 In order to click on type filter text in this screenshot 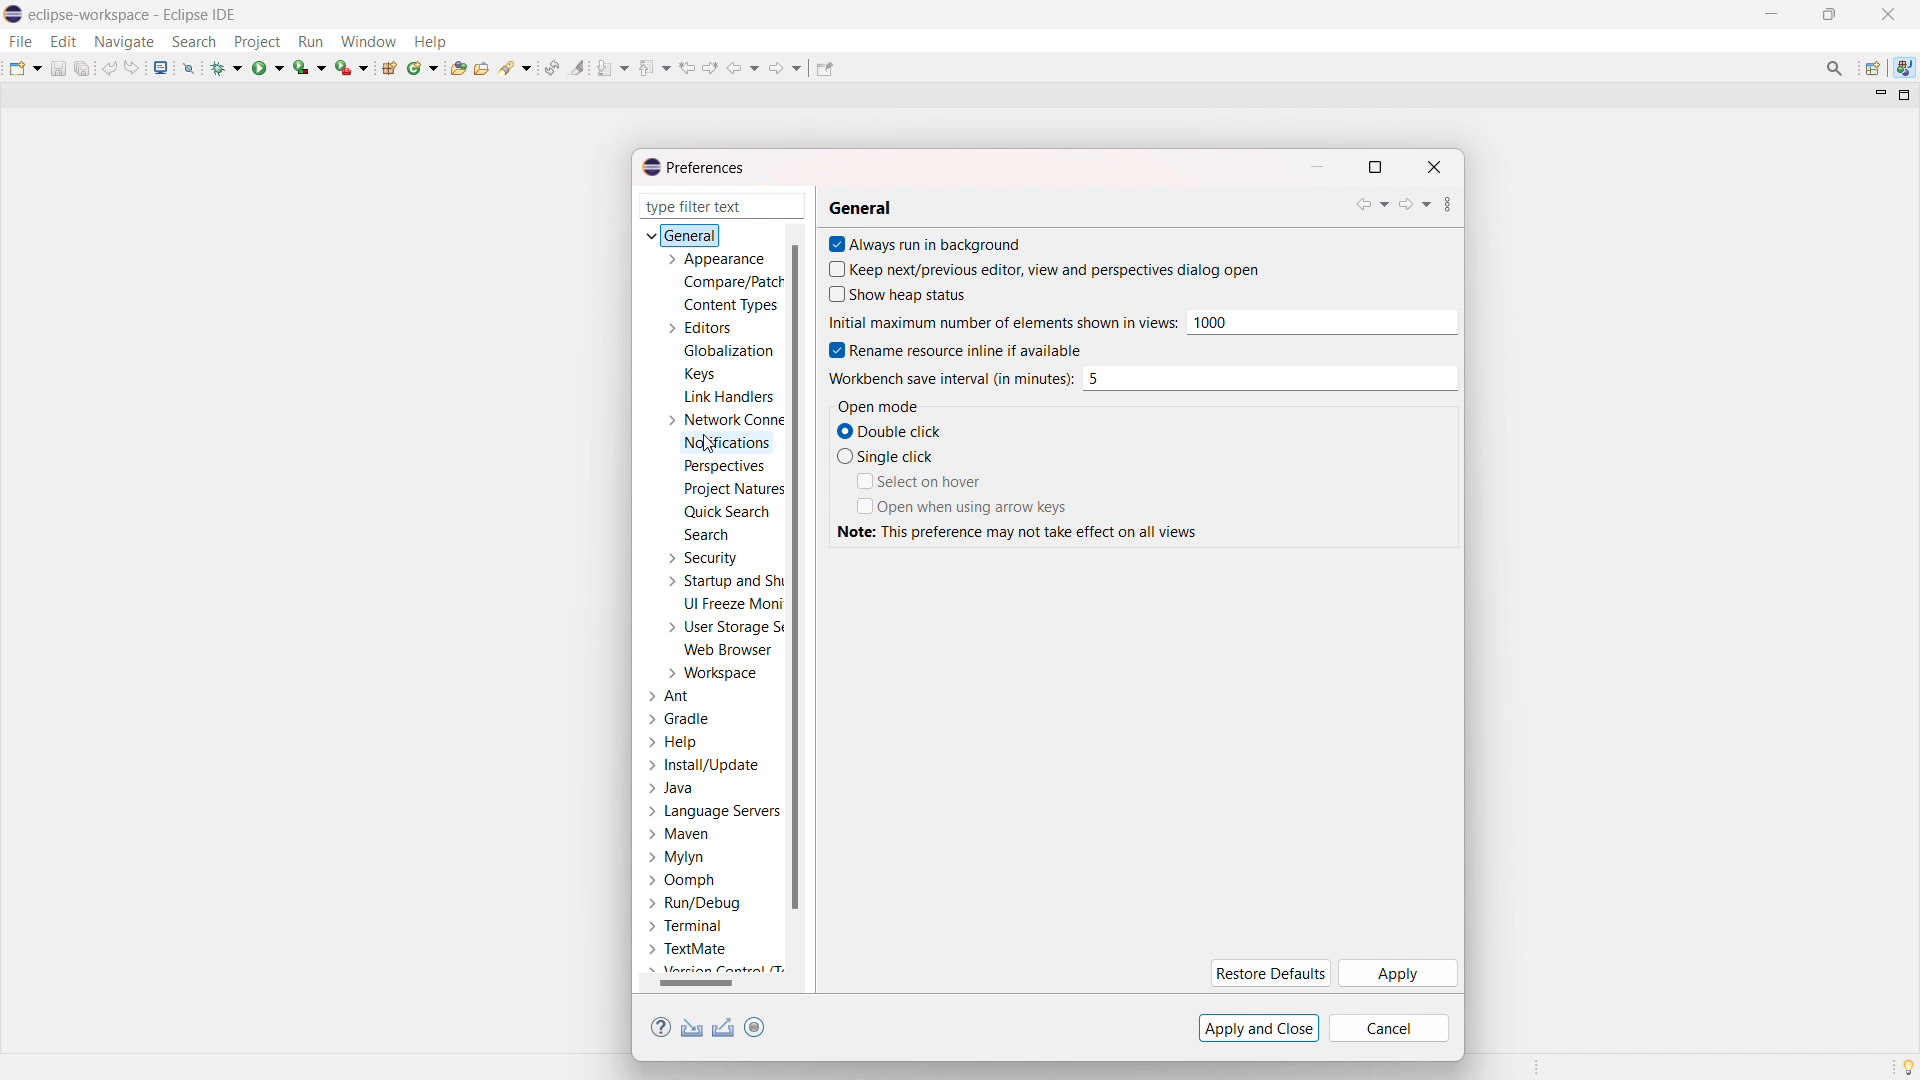, I will do `click(724, 206)`.